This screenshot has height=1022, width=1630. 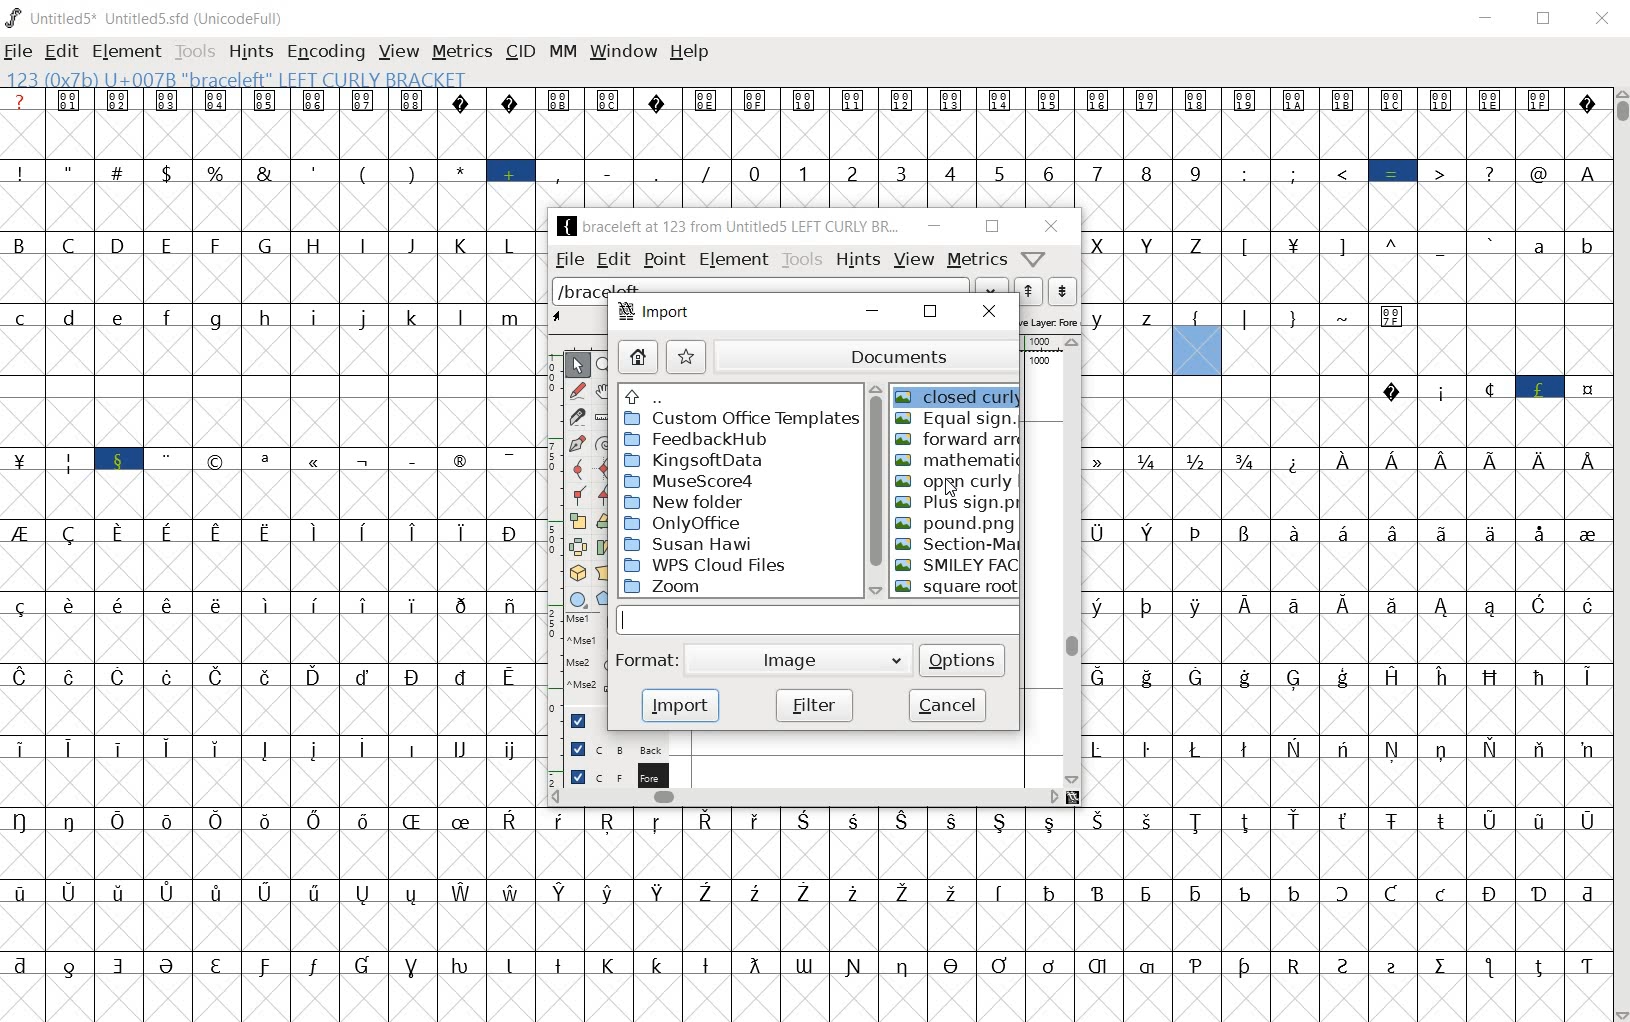 What do you see at coordinates (614, 259) in the screenshot?
I see `edit` at bounding box center [614, 259].